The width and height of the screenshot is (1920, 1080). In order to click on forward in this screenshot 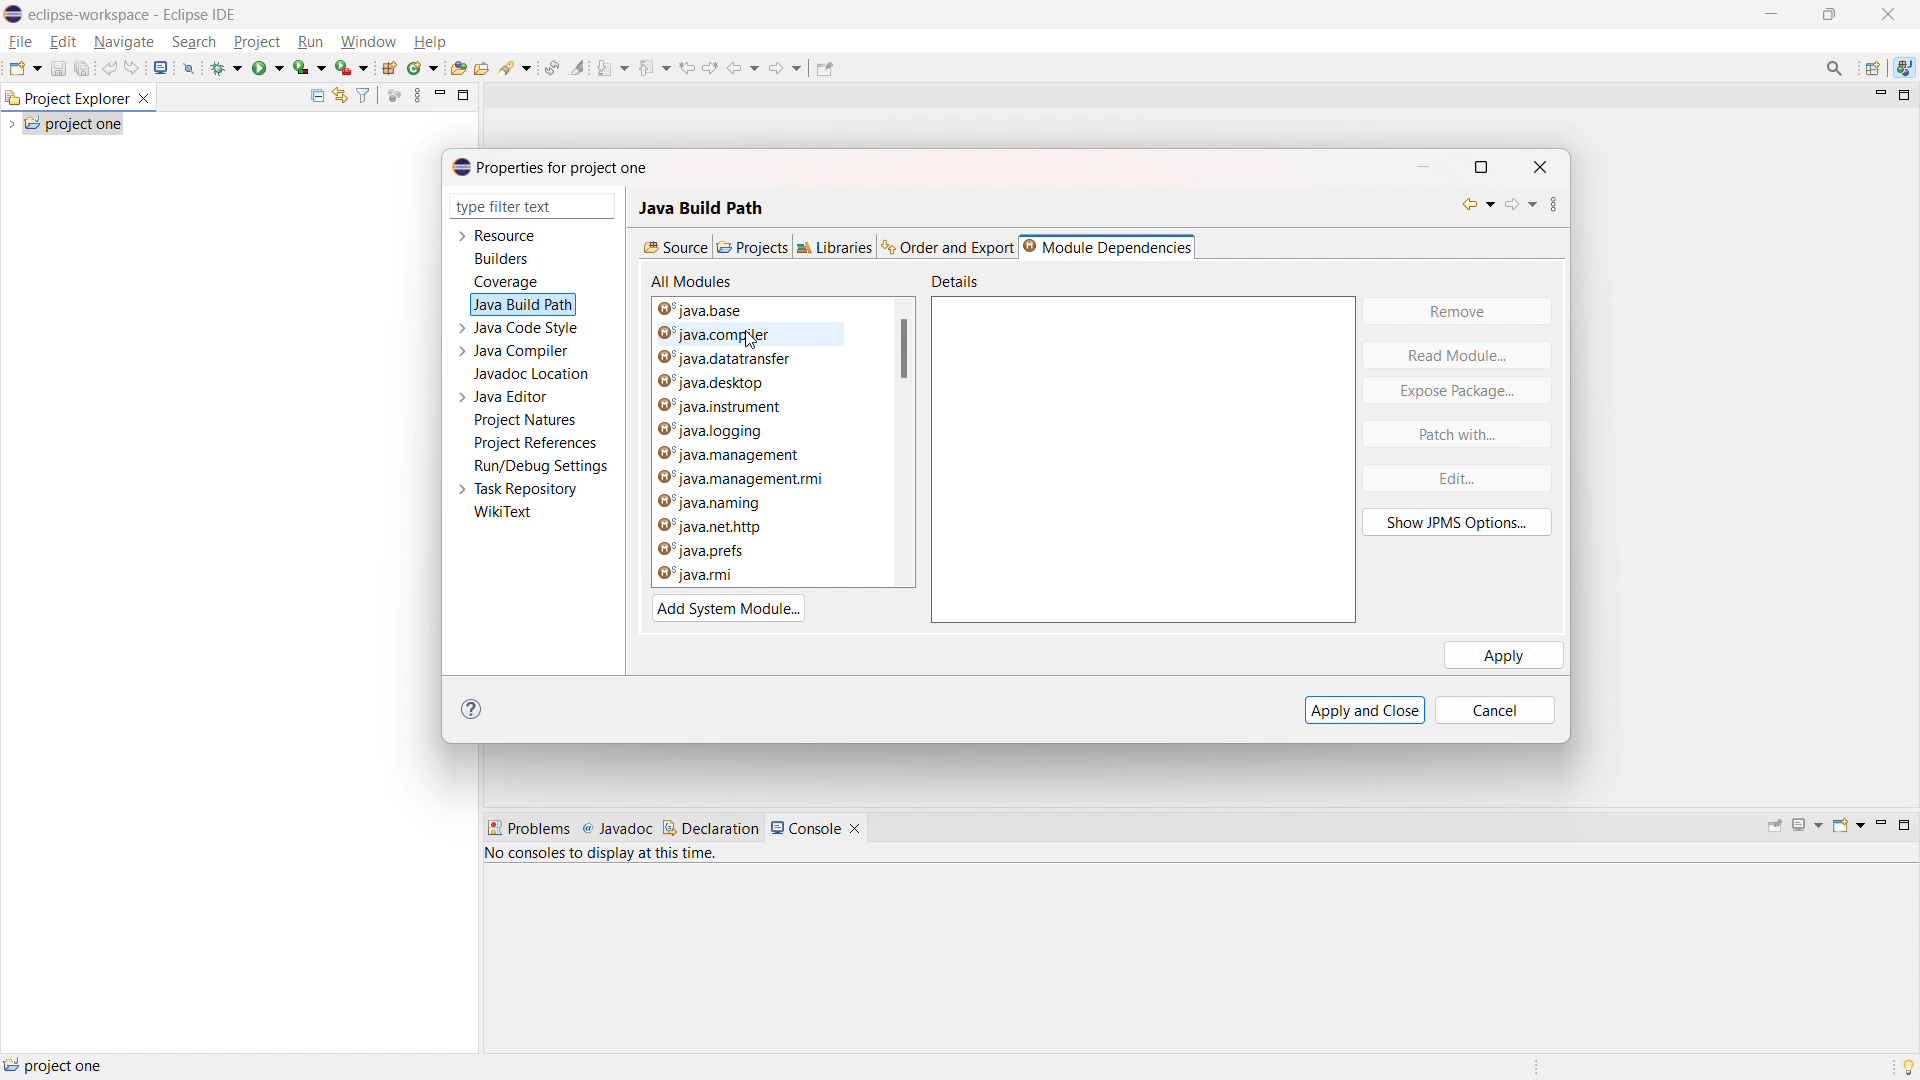, I will do `click(1522, 207)`.